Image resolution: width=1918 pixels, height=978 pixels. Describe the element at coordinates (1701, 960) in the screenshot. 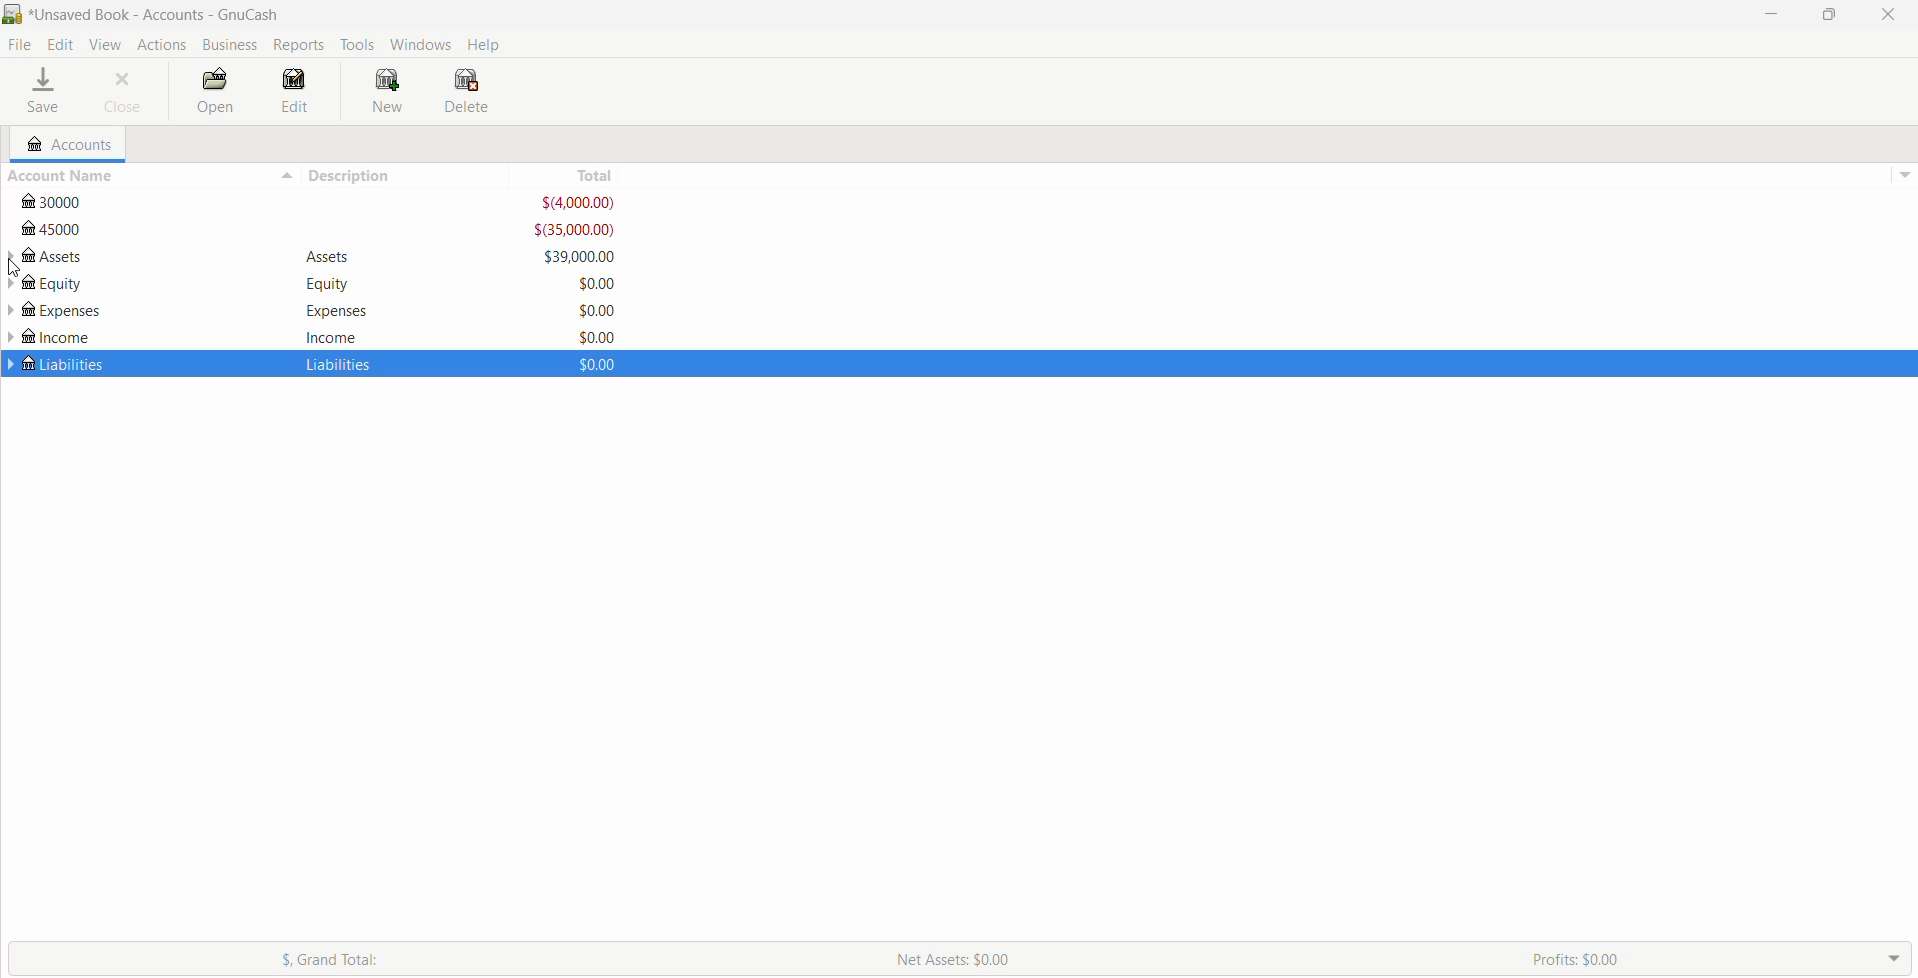

I see `Profit` at that location.